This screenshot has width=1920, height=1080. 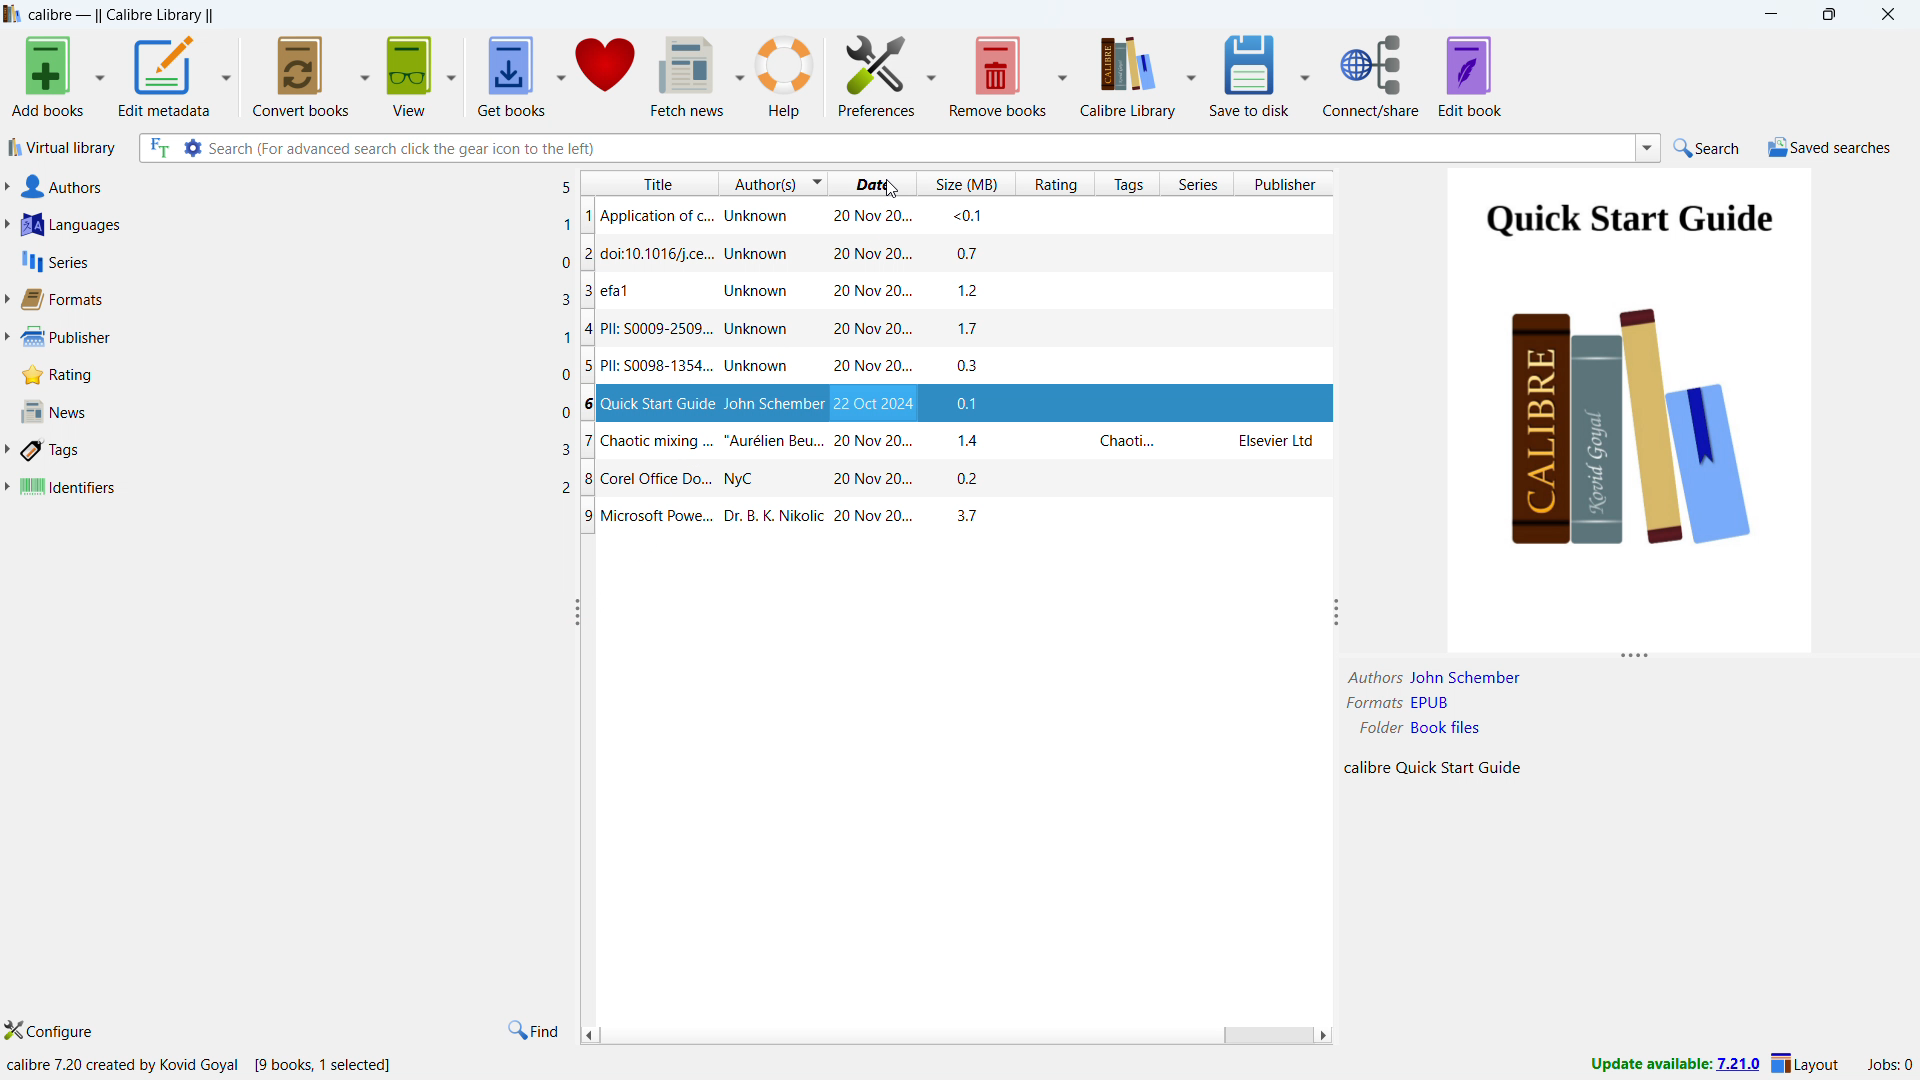 What do you see at coordinates (647, 255) in the screenshot?
I see `doi10i:10.1016/).ce.` at bounding box center [647, 255].